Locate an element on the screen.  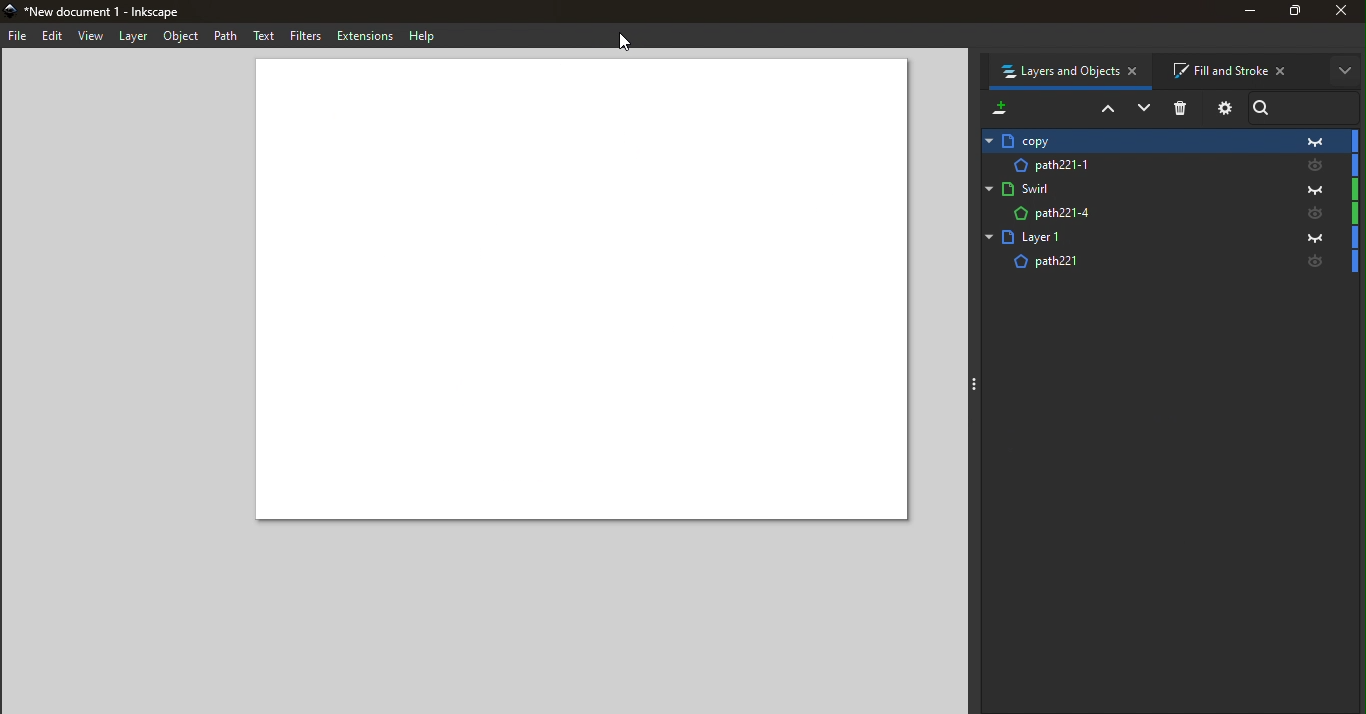
hide/unhide layer is located at coordinates (1323, 142).